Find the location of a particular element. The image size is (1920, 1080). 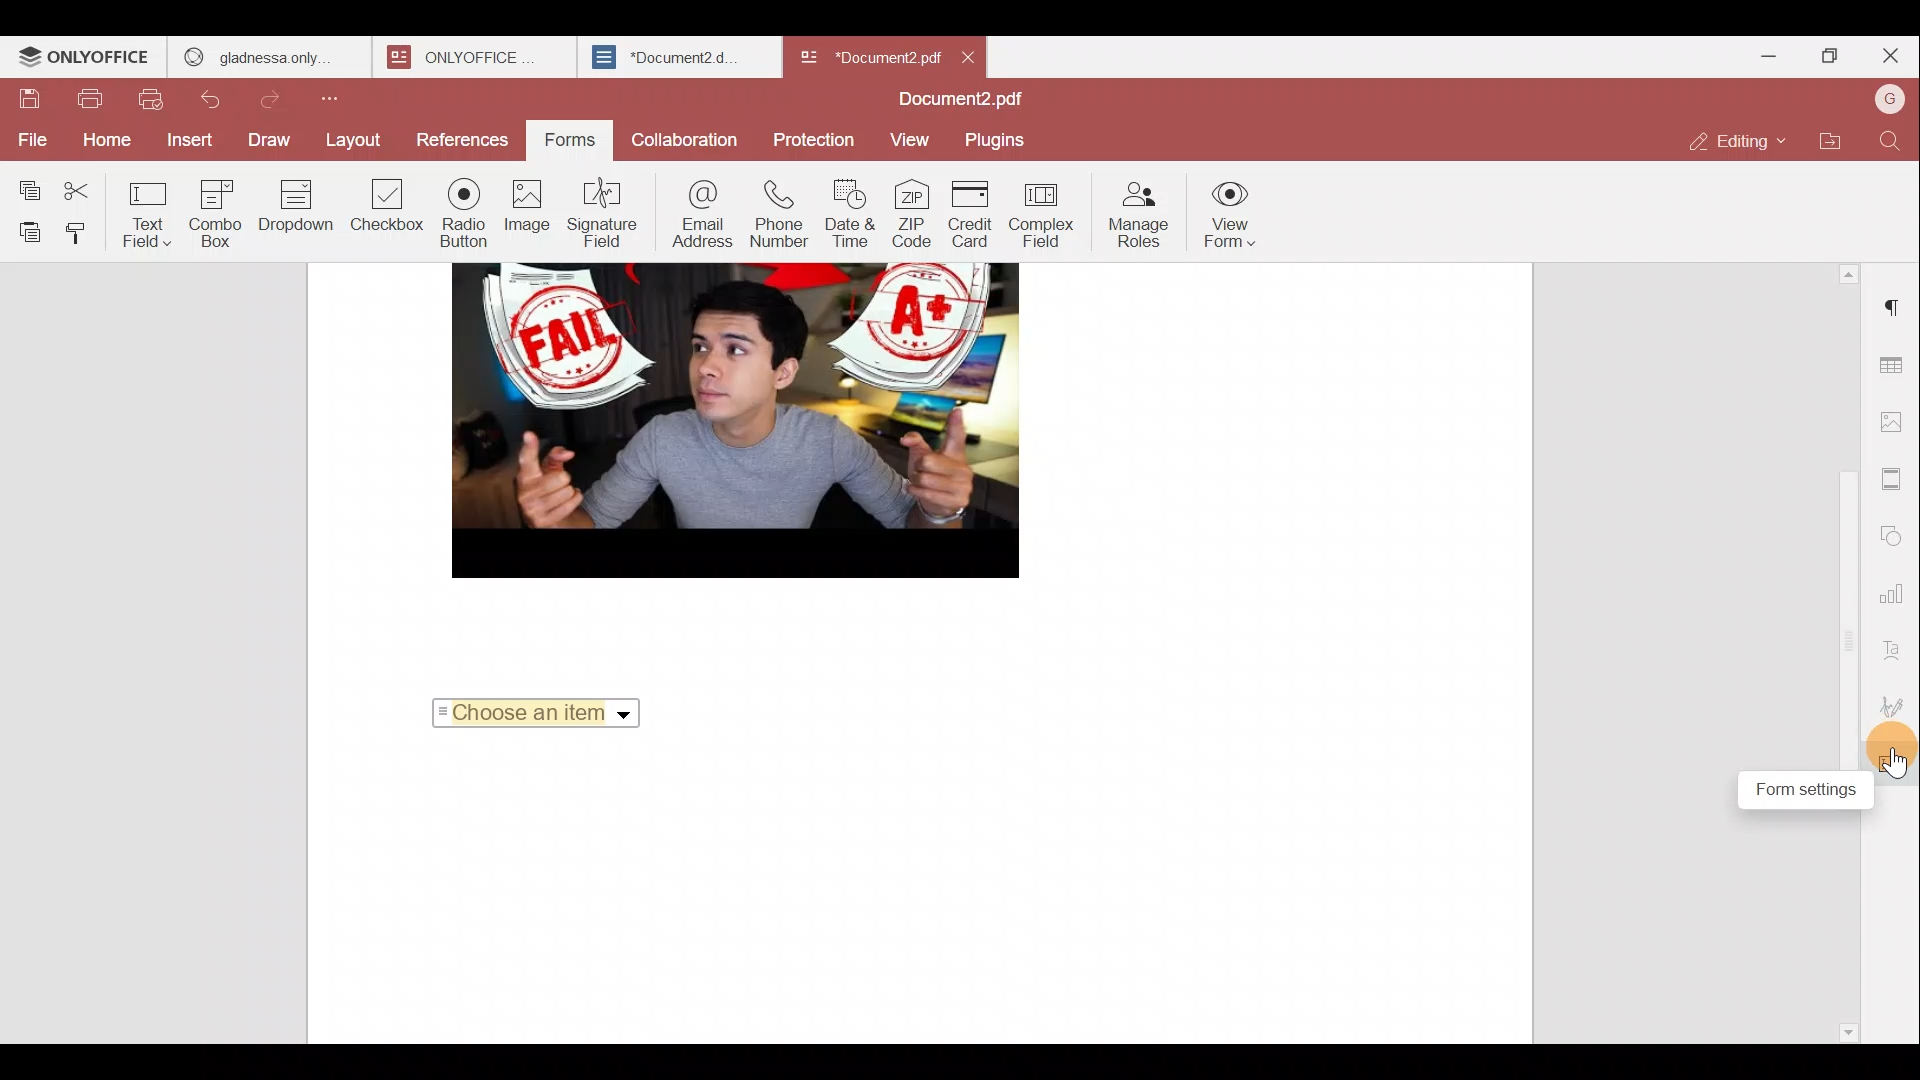

*Document2.d. is located at coordinates (666, 54).